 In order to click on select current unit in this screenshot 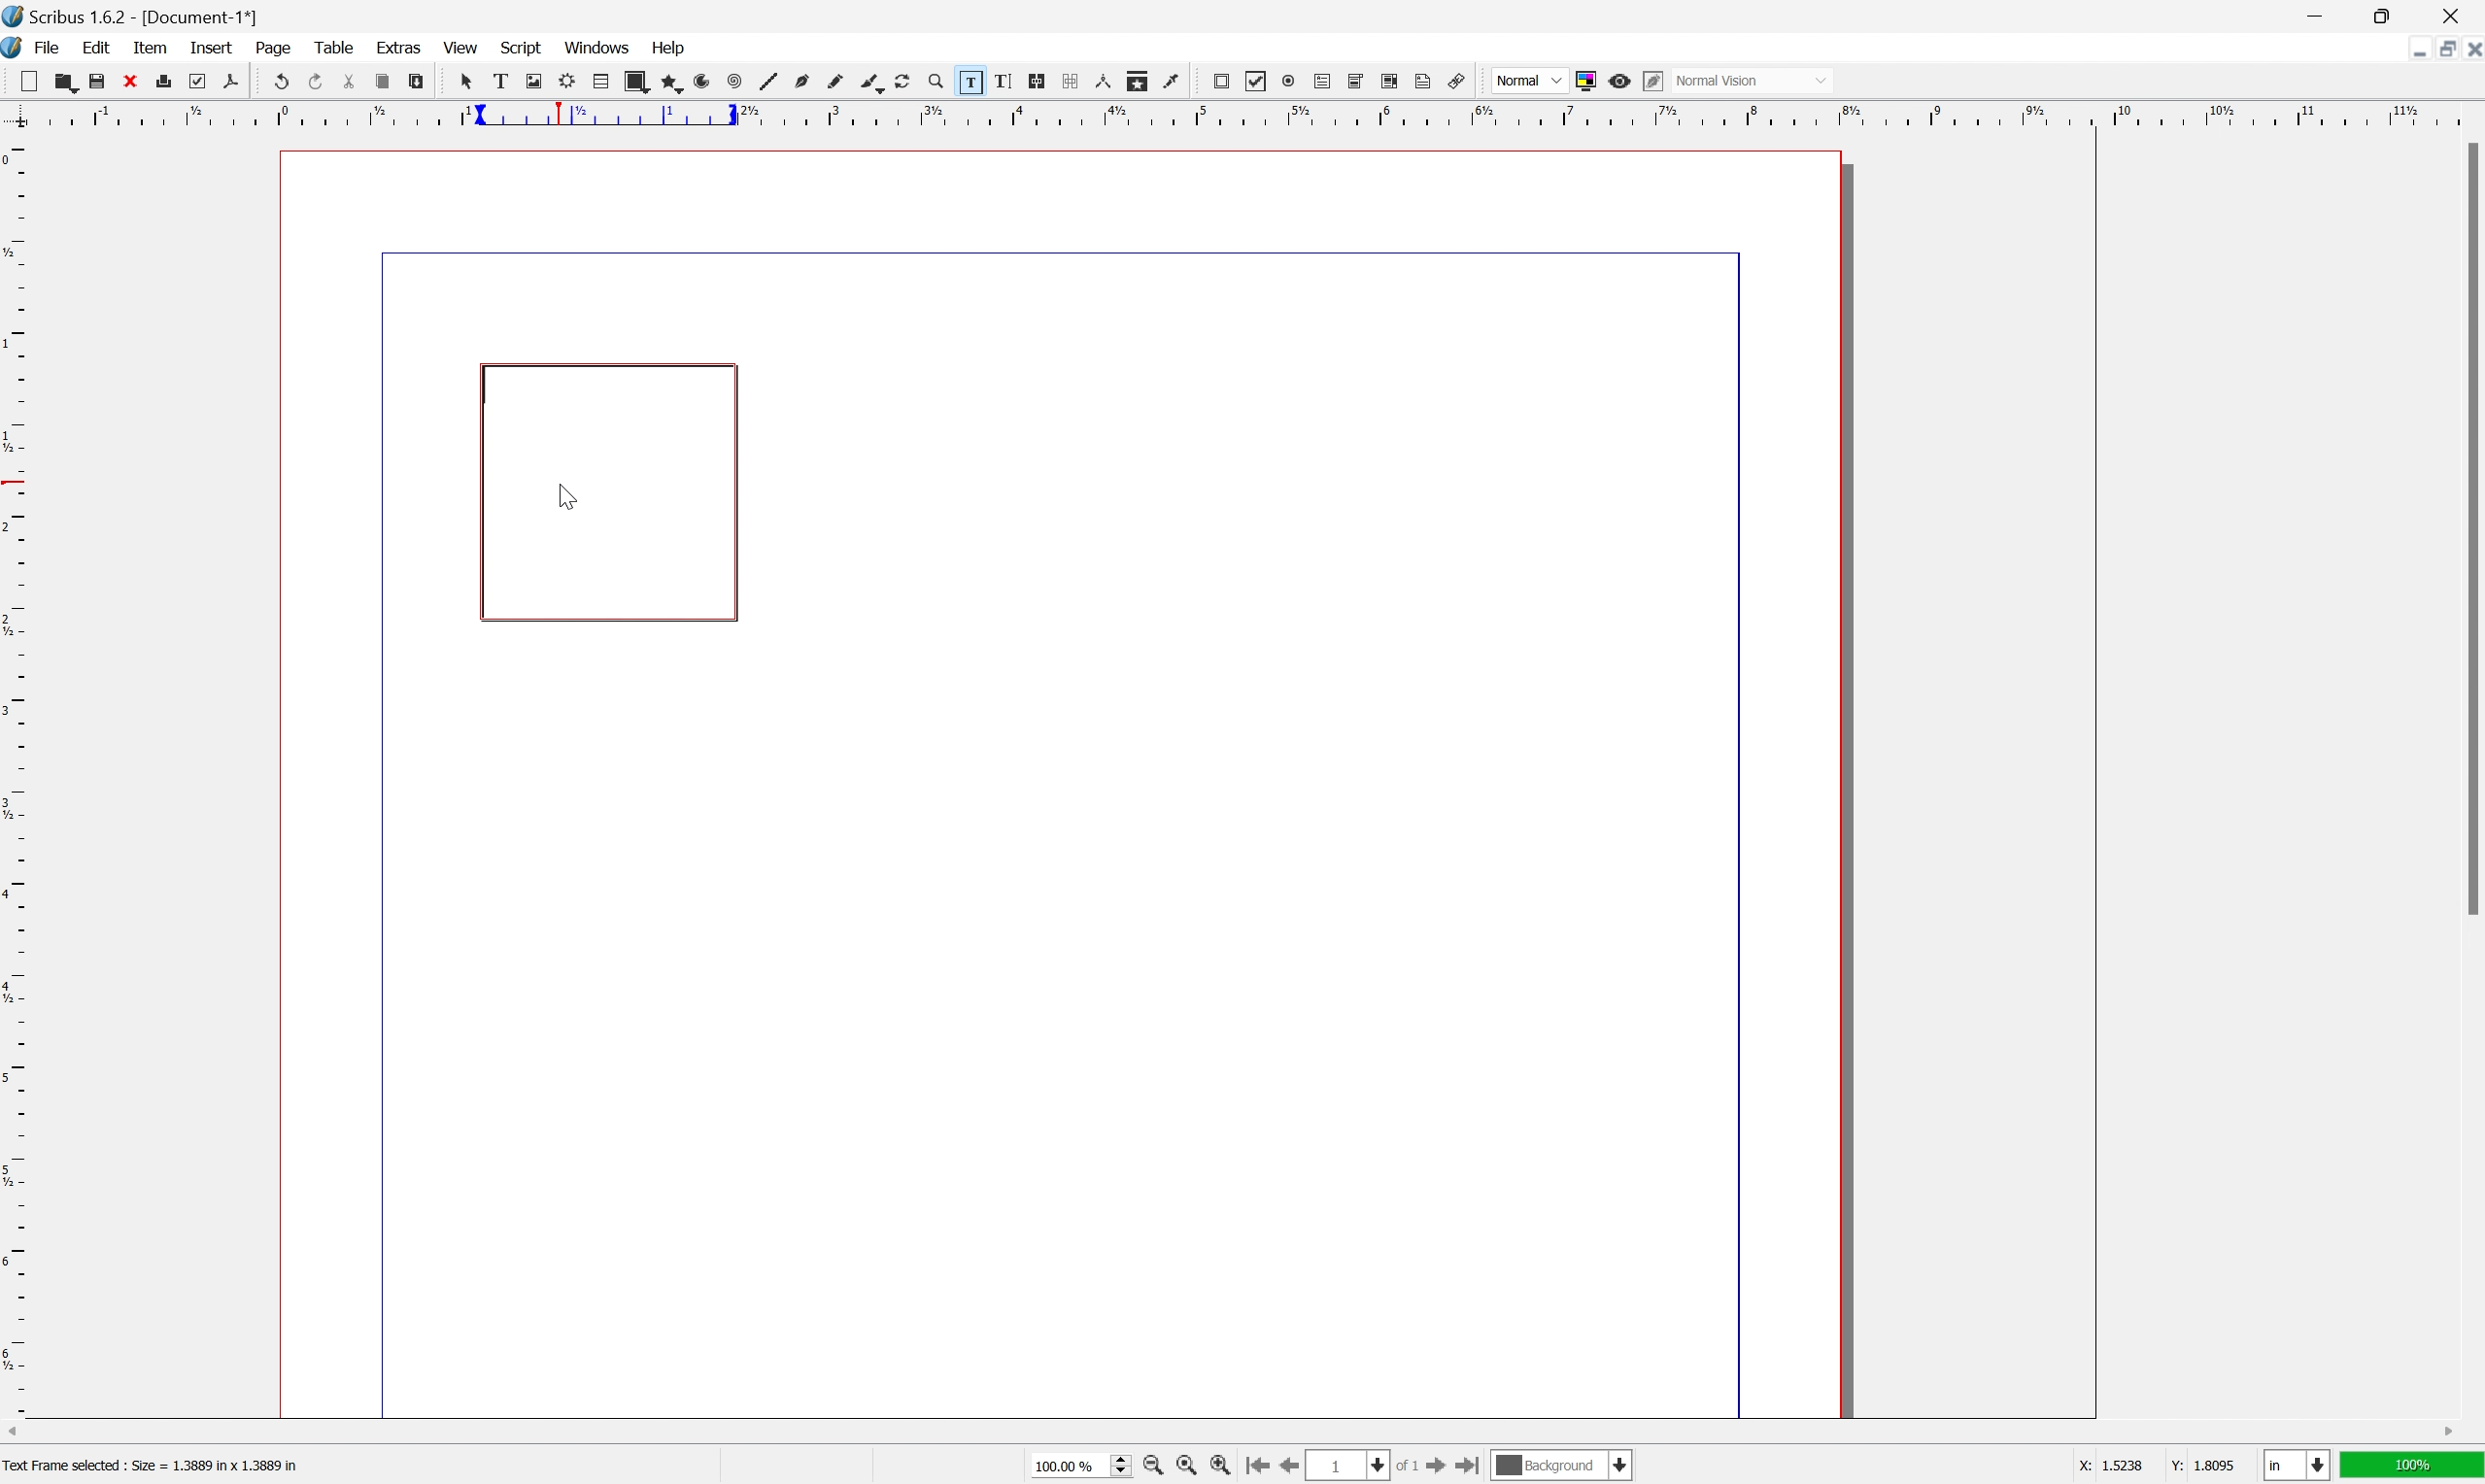, I will do `click(2297, 1467)`.